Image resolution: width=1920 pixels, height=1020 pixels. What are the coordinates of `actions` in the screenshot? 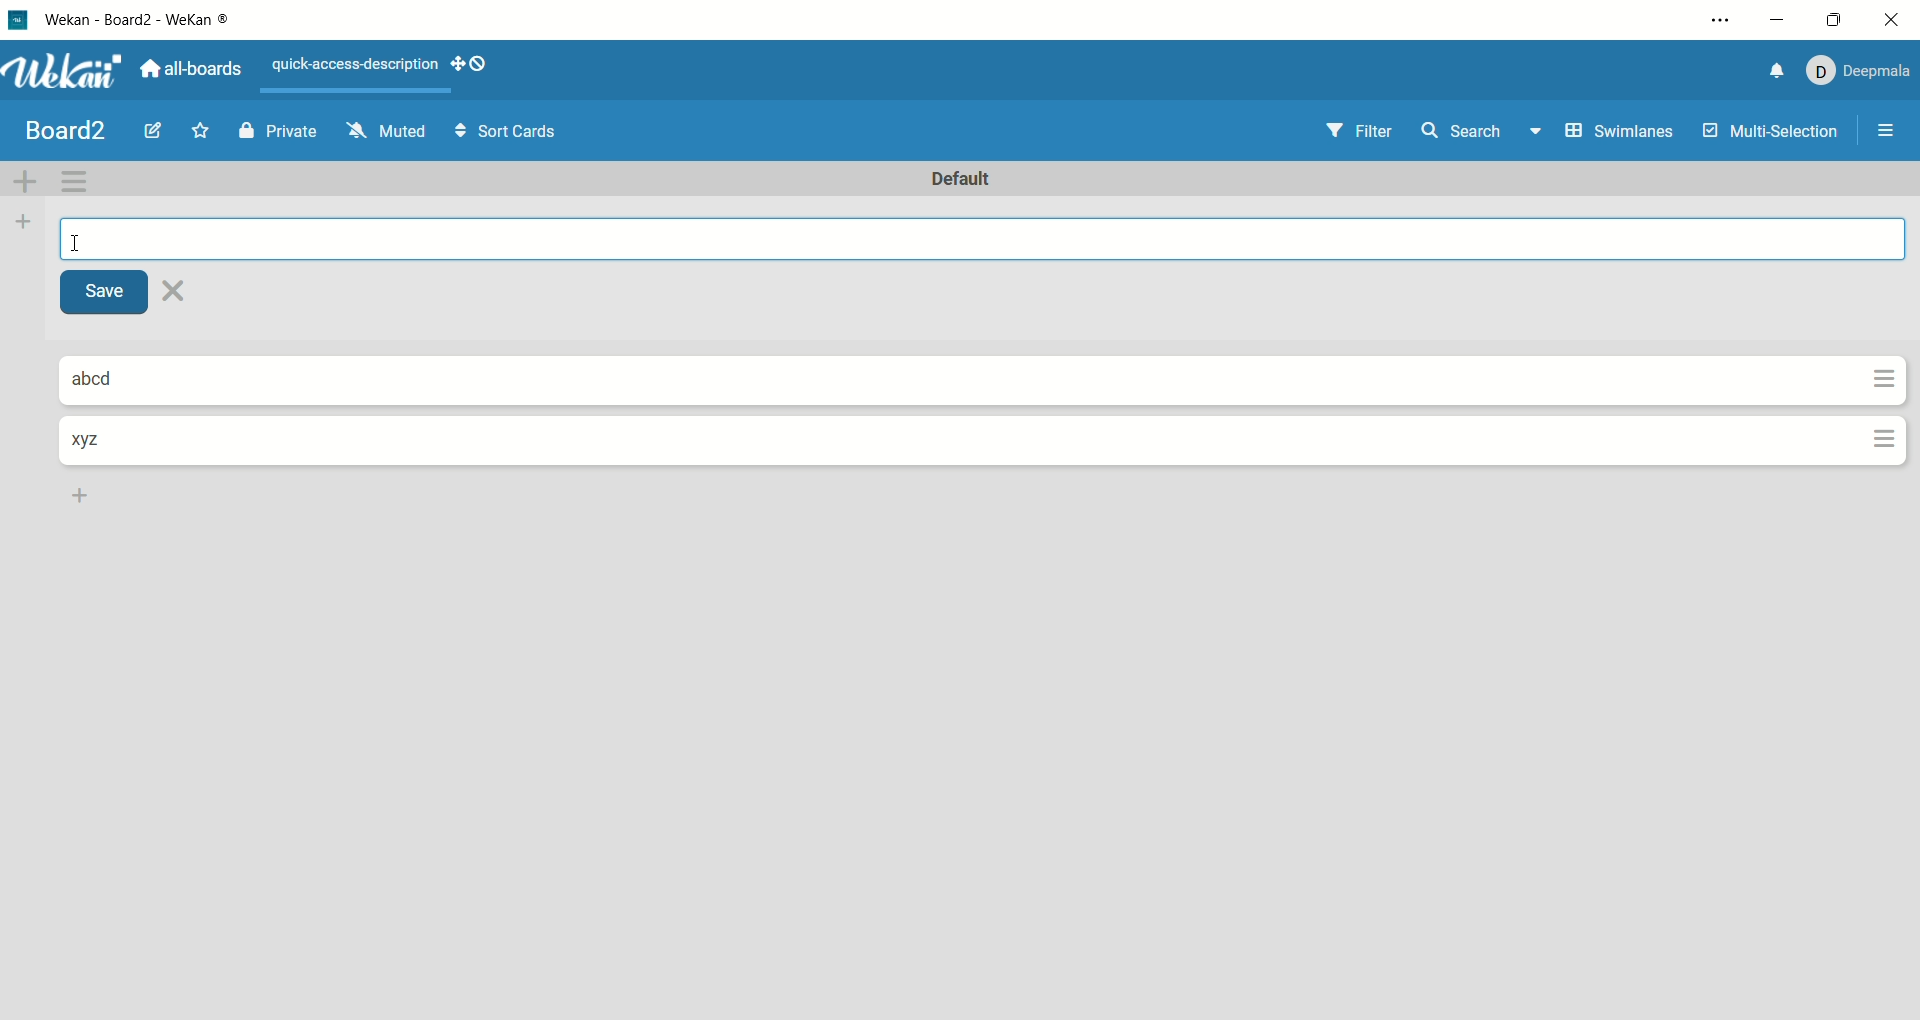 It's located at (1878, 414).